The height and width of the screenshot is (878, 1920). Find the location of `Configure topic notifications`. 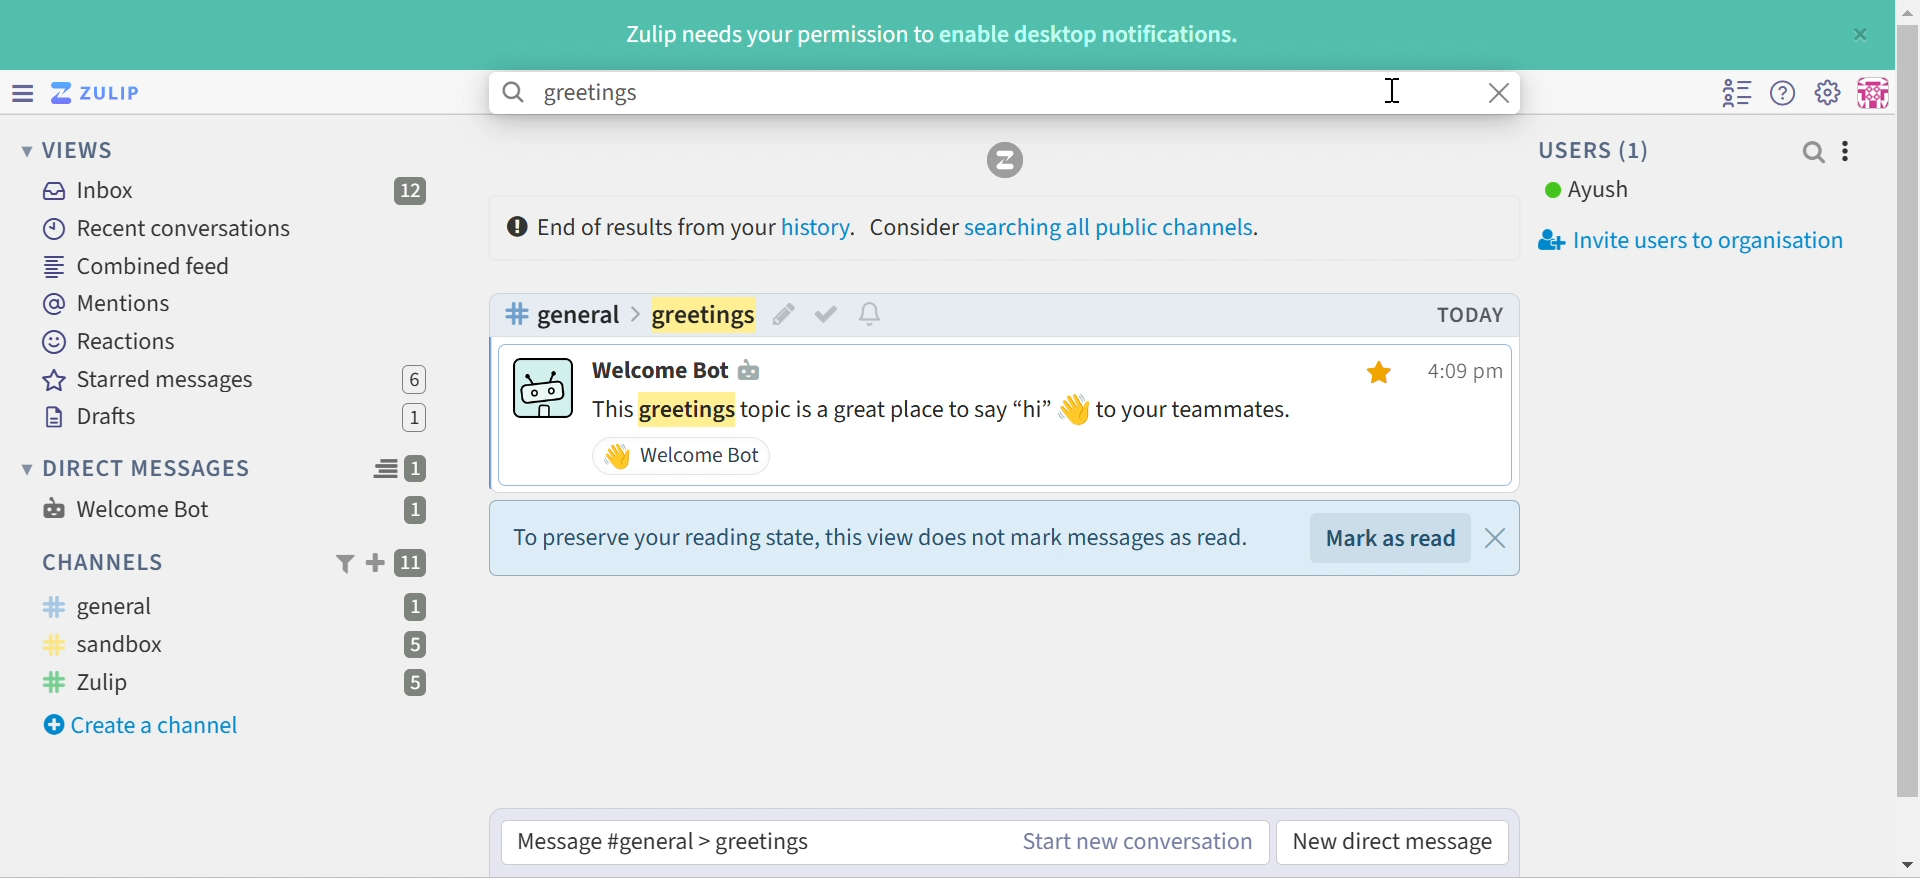

Configure topic notifications is located at coordinates (875, 316).